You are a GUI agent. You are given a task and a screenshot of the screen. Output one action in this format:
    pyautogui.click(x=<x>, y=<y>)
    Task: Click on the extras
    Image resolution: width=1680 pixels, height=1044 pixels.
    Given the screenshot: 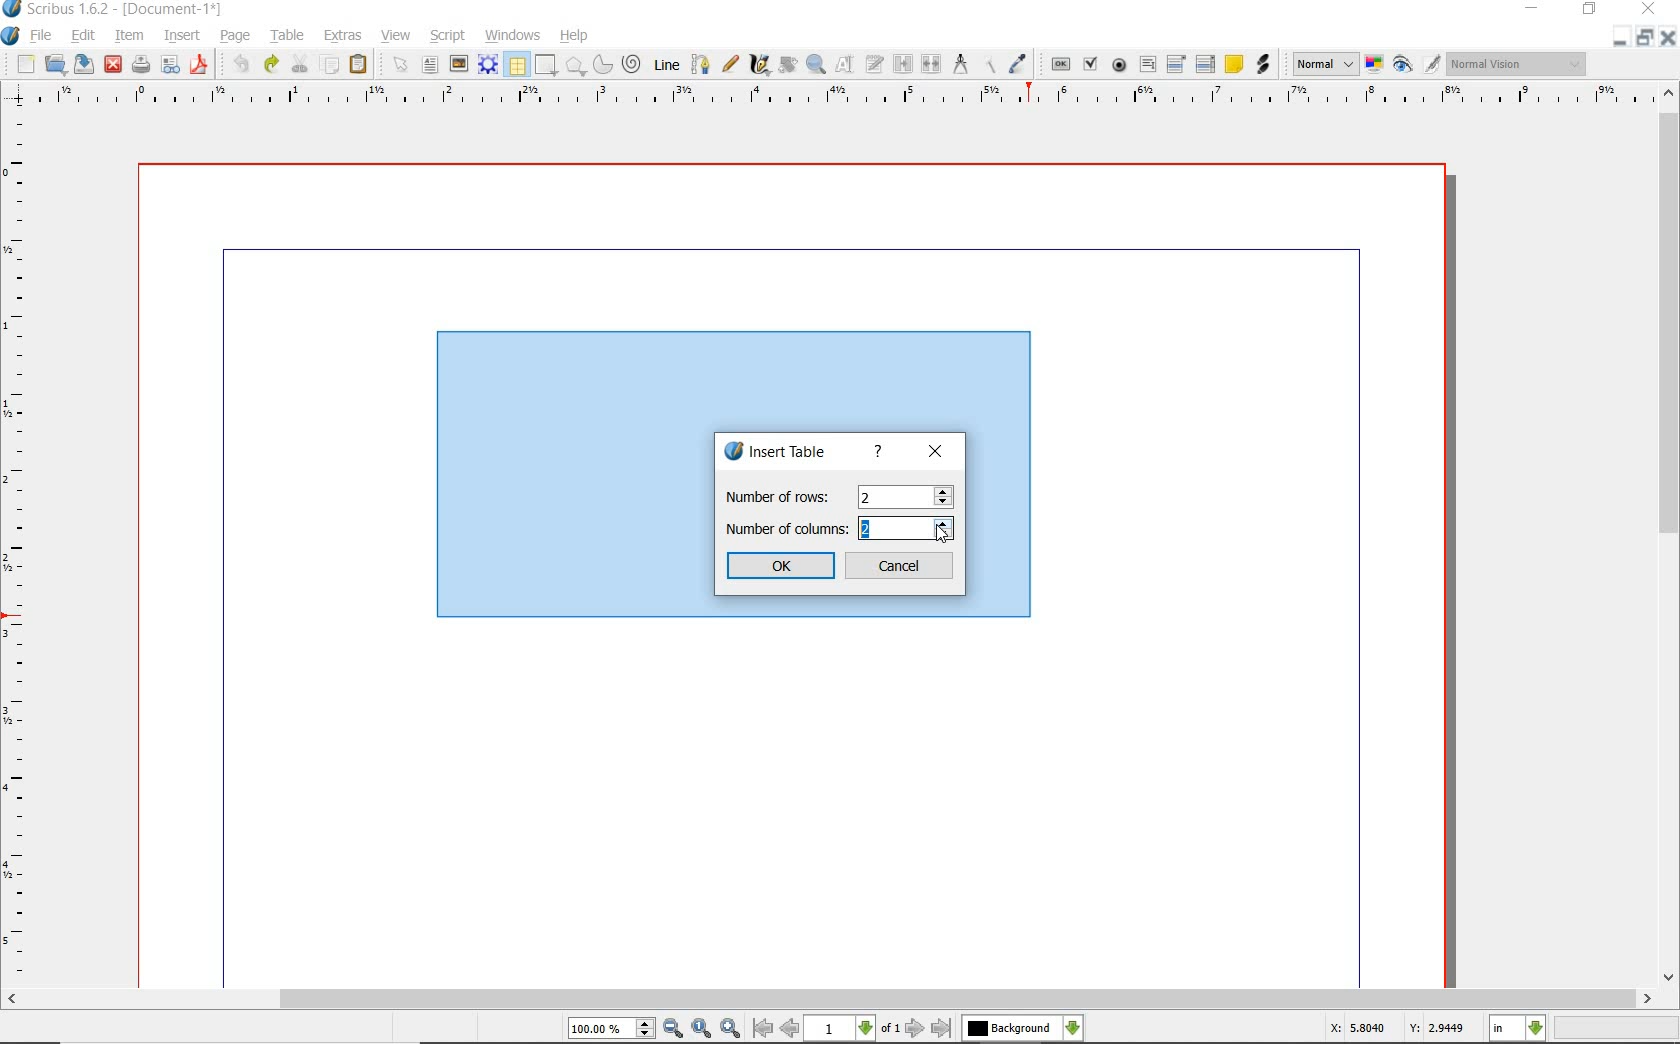 What is the action you would take?
    pyautogui.click(x=343, y=36)
    